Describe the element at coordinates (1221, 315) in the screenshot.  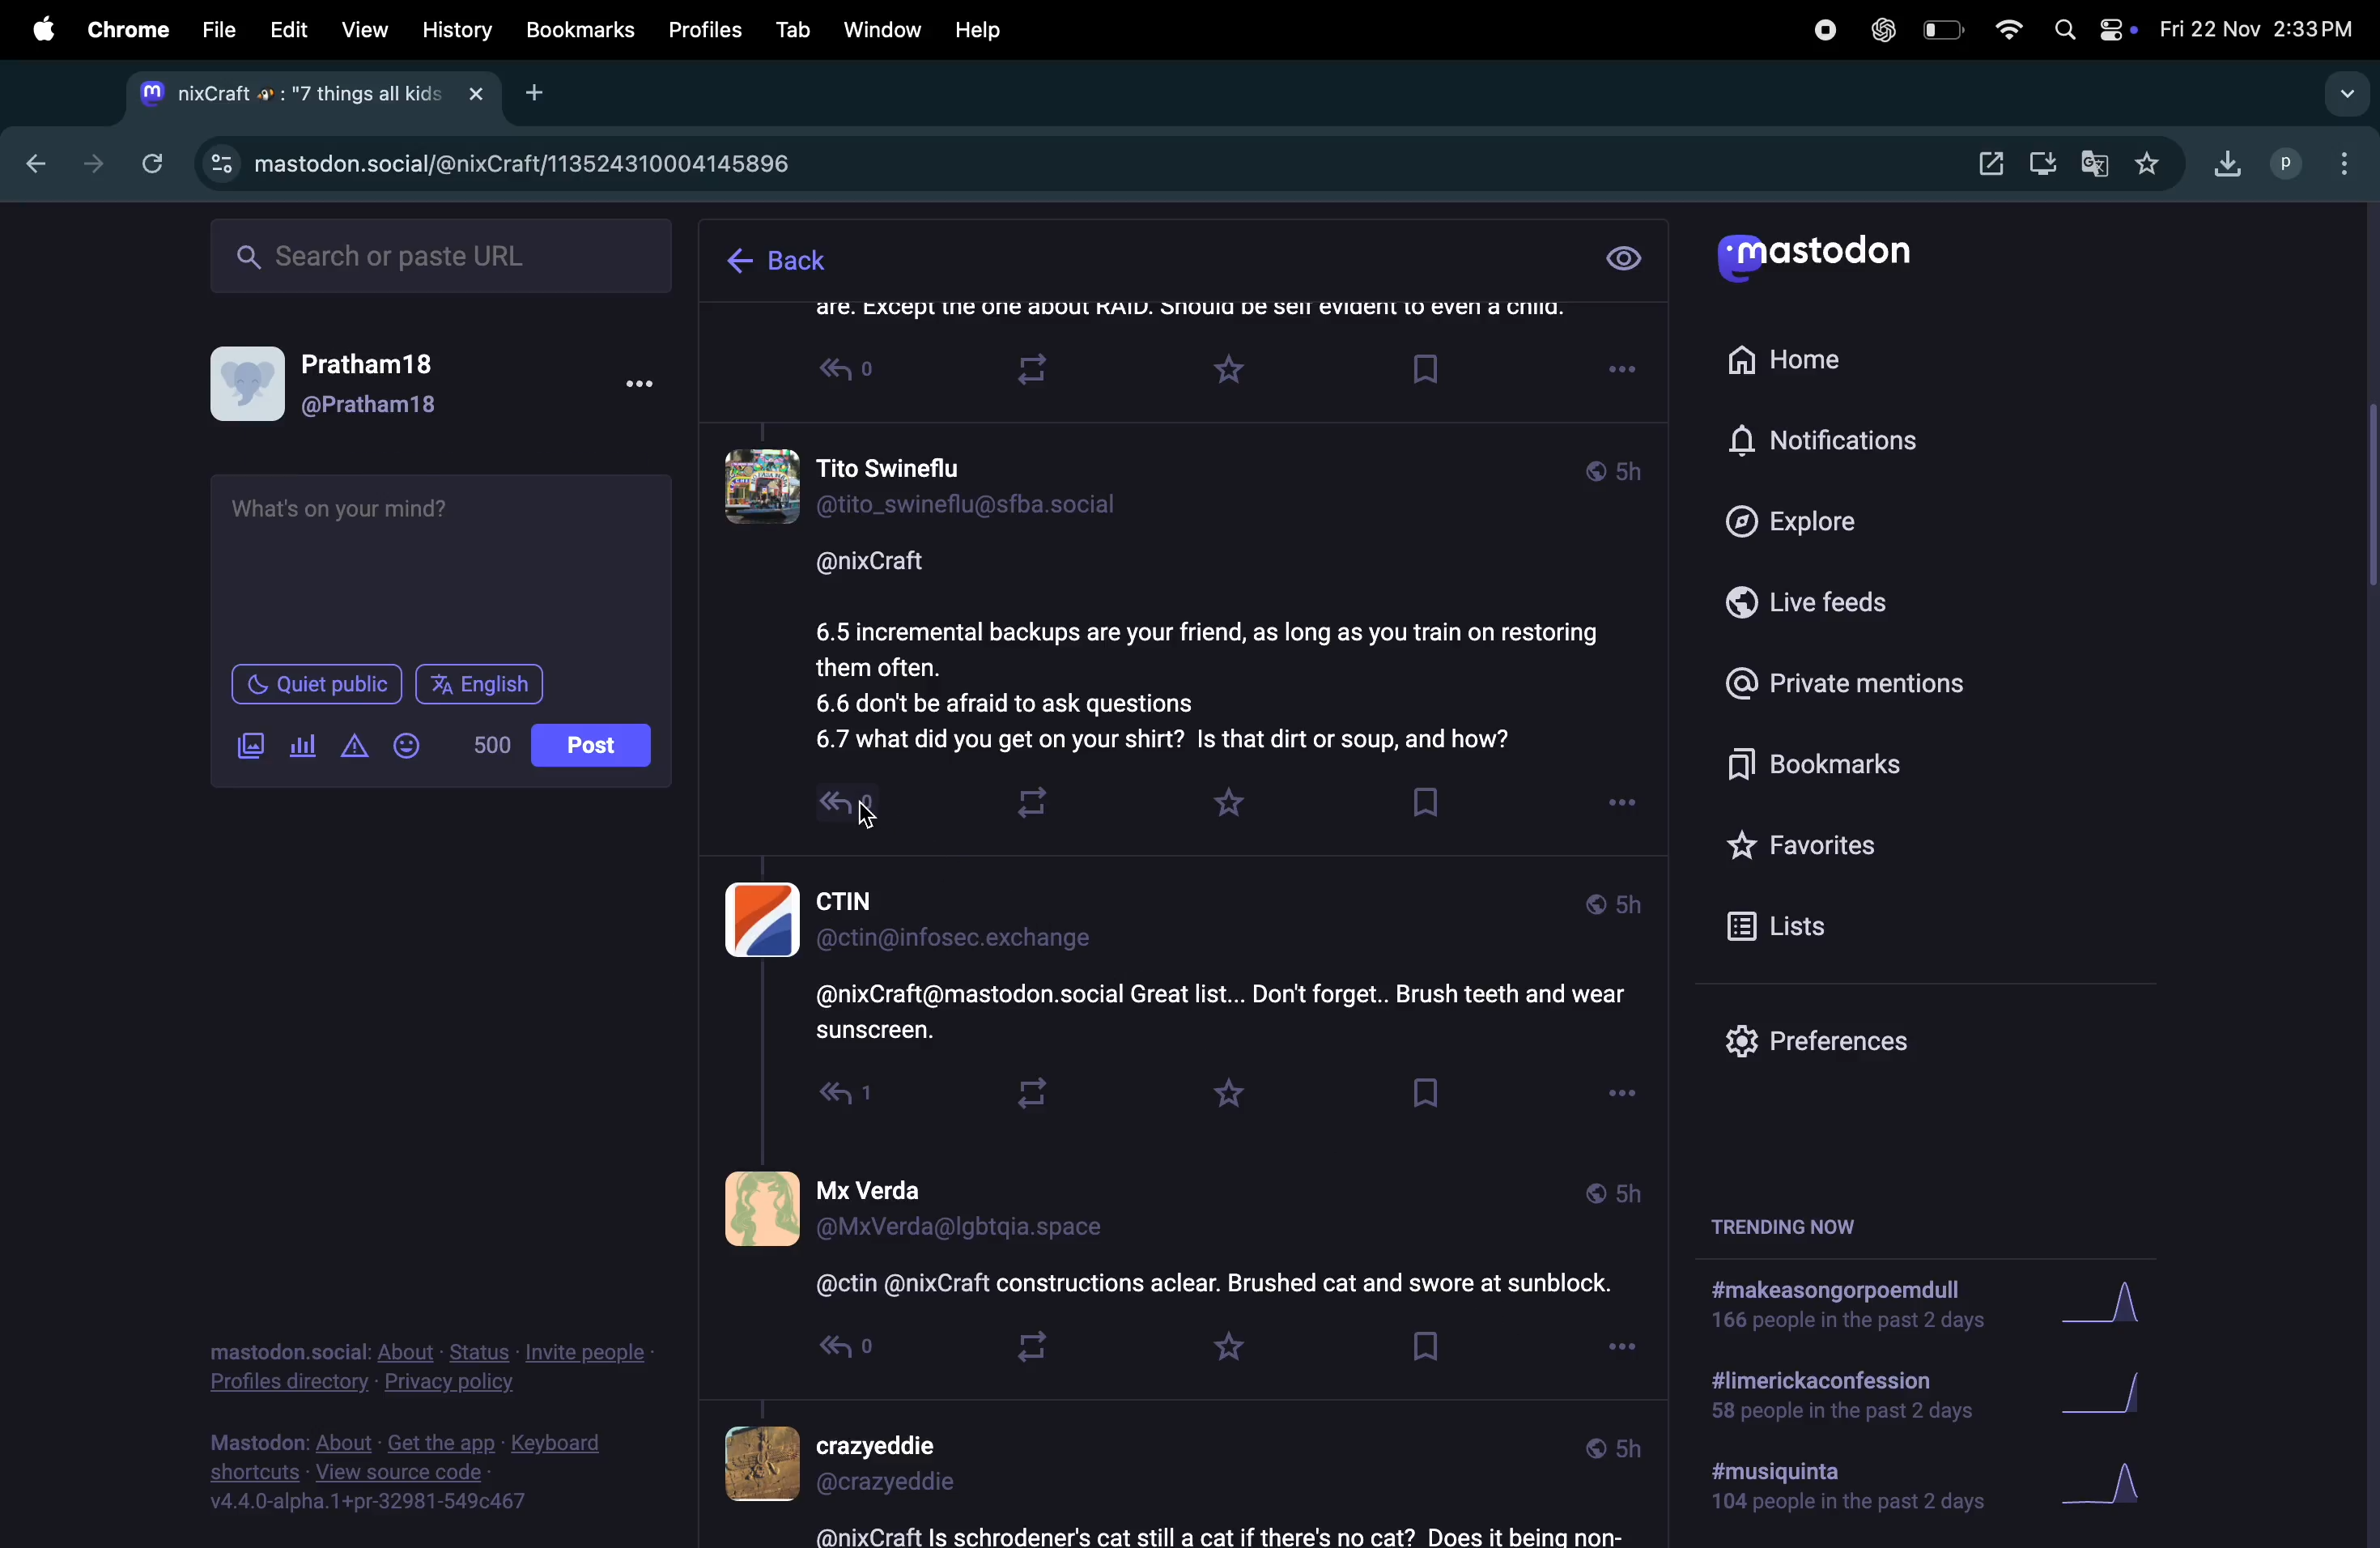
I see `Thread` at that location.